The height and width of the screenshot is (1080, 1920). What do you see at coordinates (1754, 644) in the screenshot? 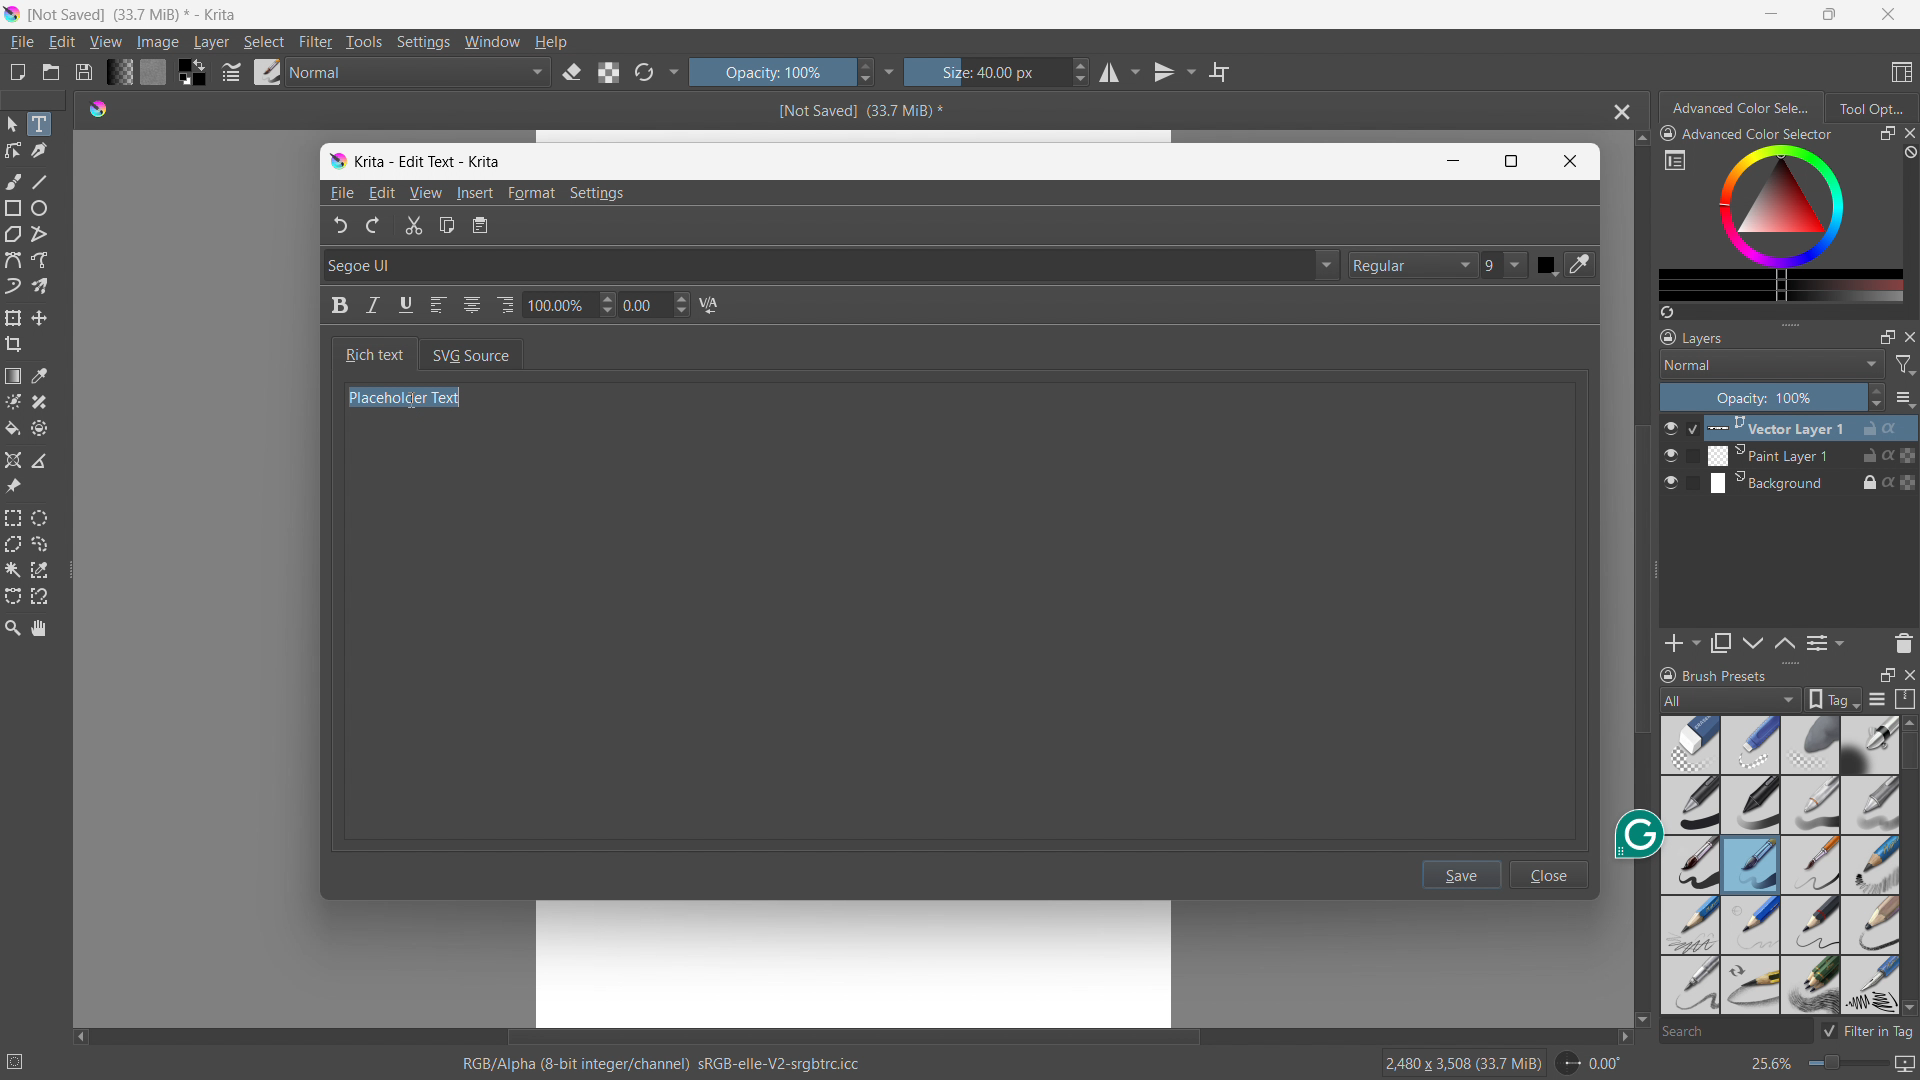
I see `move layer up` at bounding box center [1754, 644].